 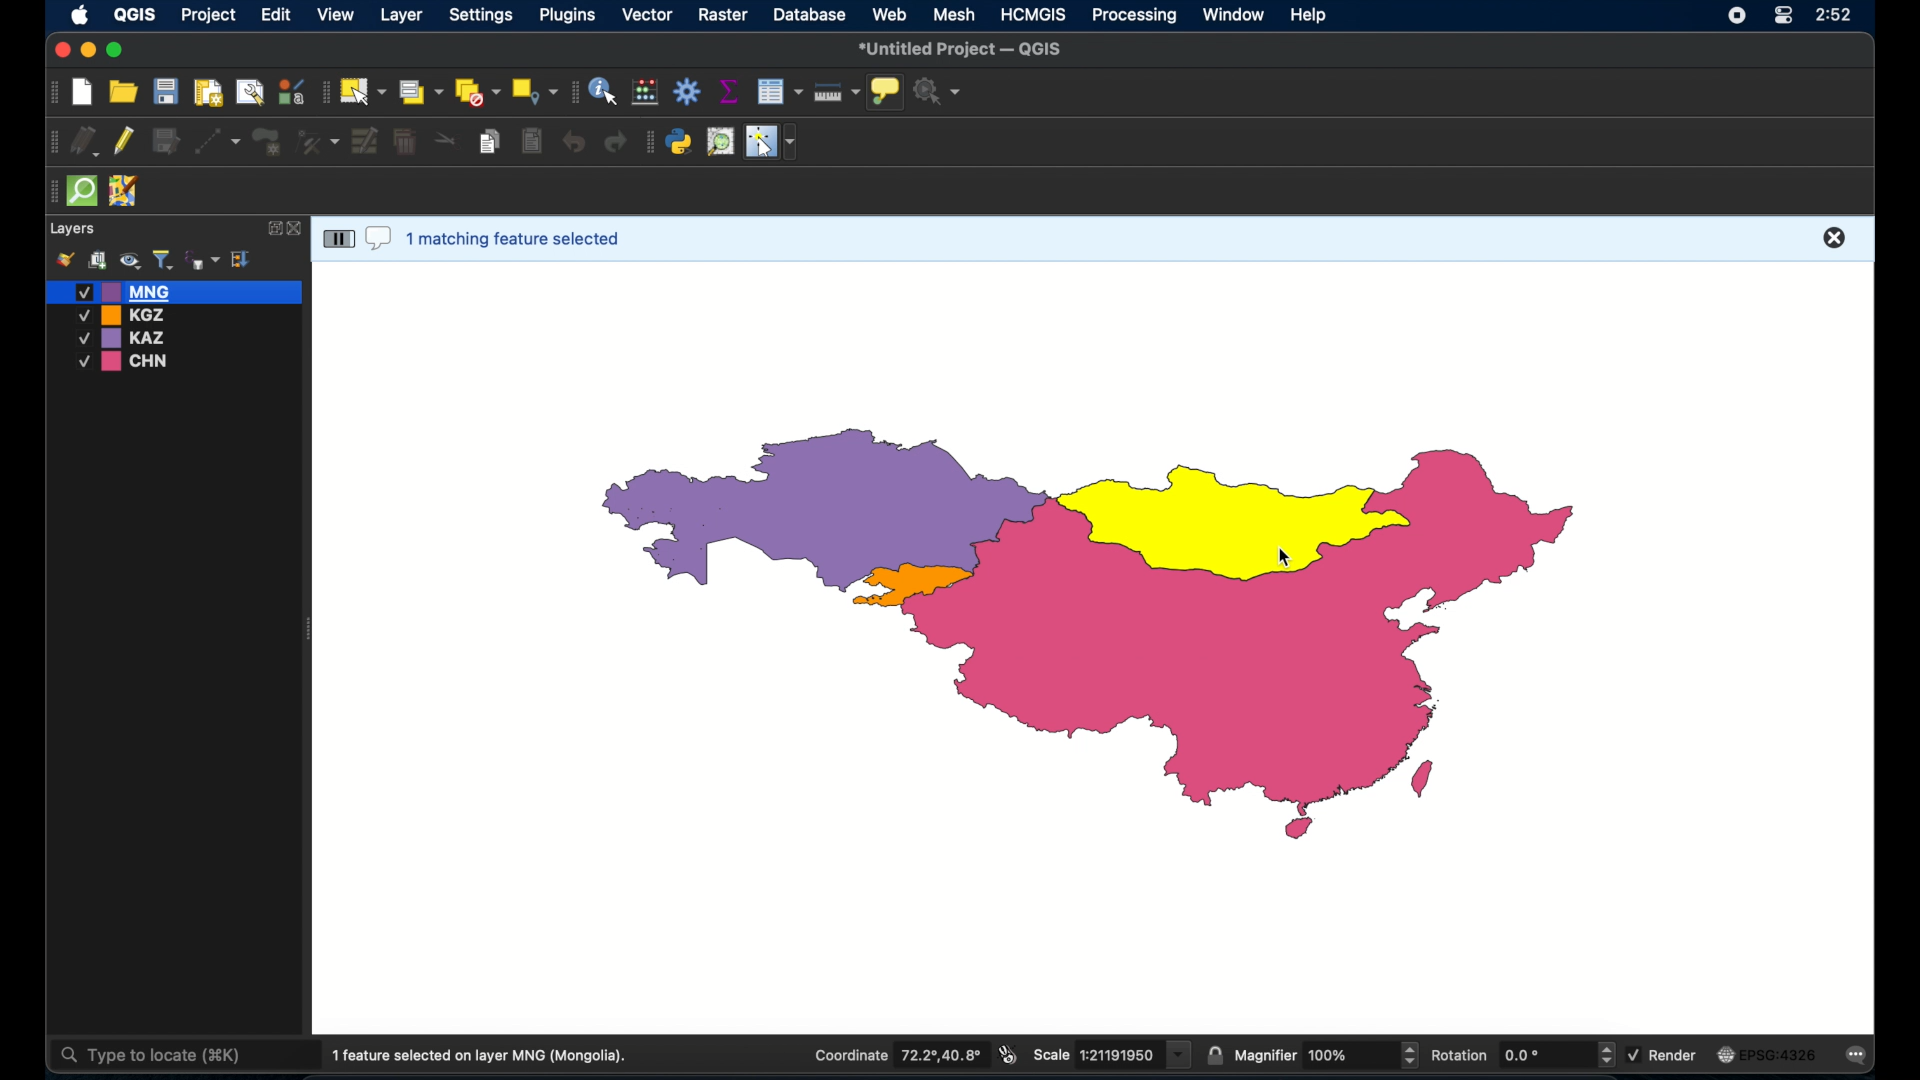 What do you see at coordinates (1667, 1054) in the screenshot?
I see `render` at bounding box center [1667, 1054].